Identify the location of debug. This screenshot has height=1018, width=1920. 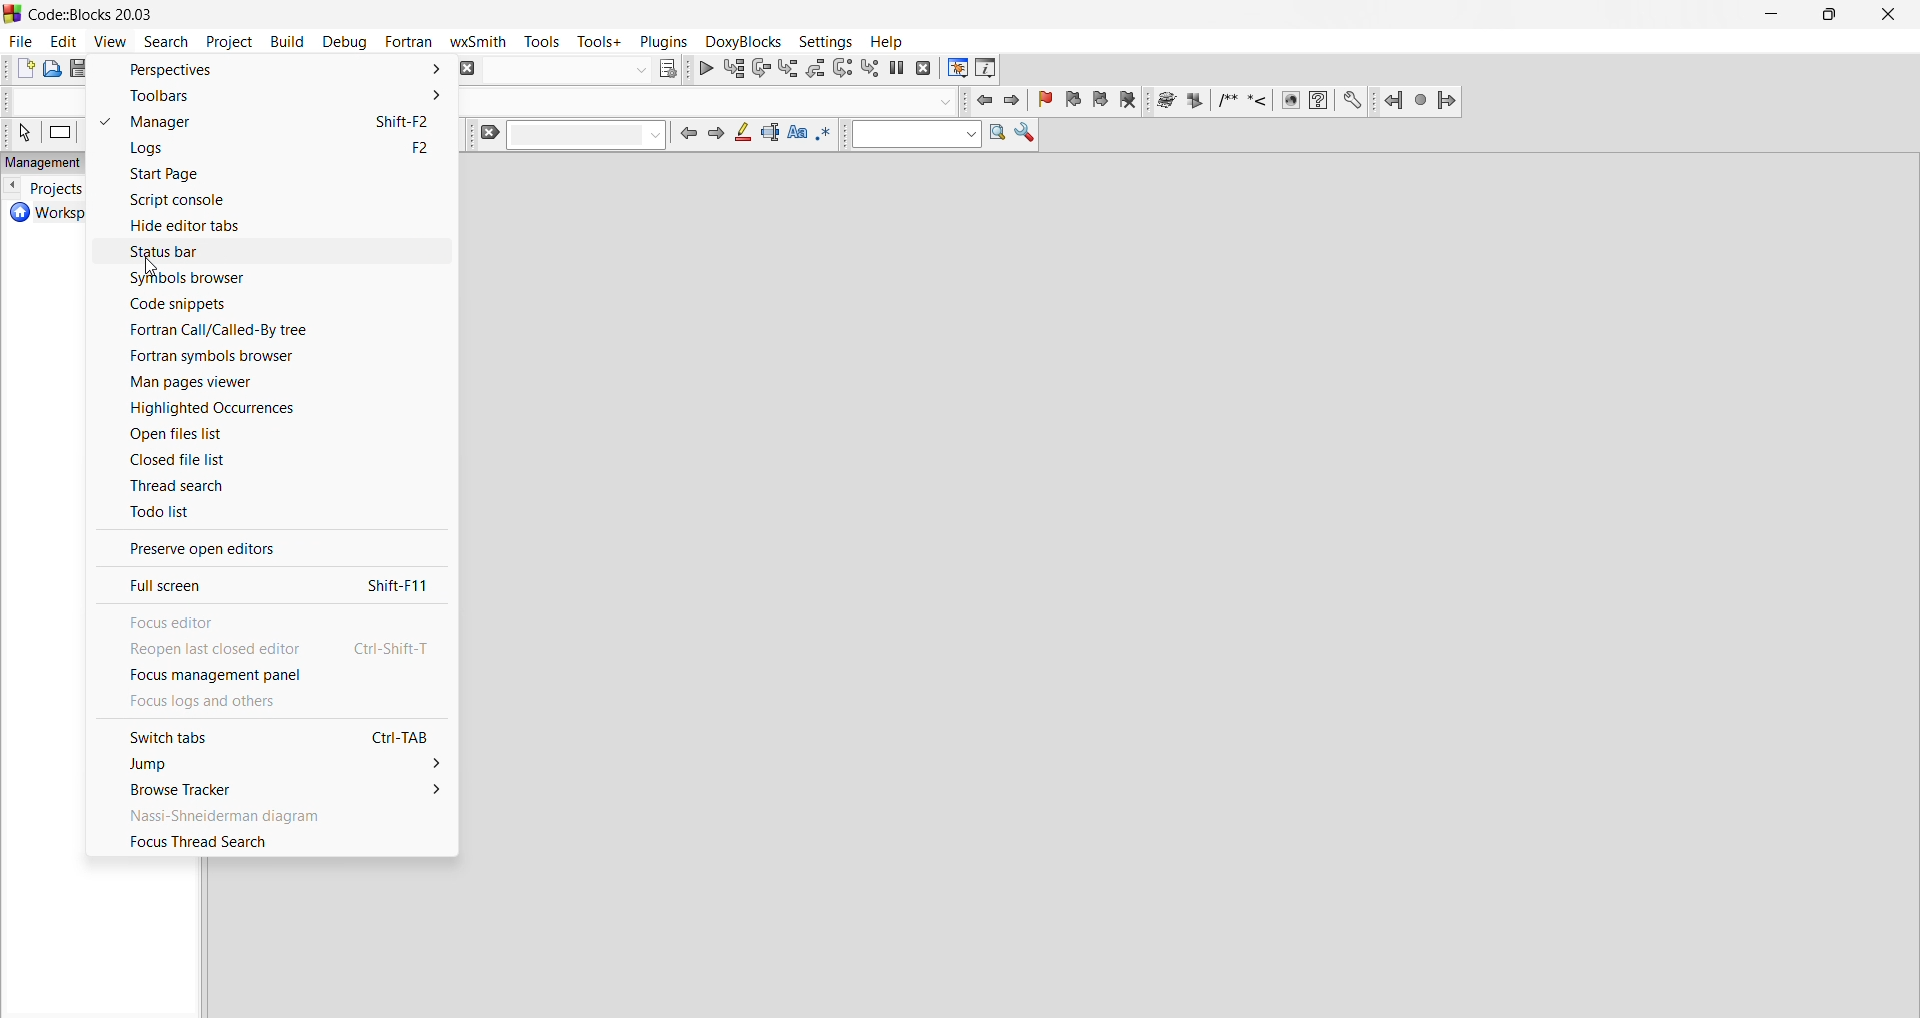
(344, 42).